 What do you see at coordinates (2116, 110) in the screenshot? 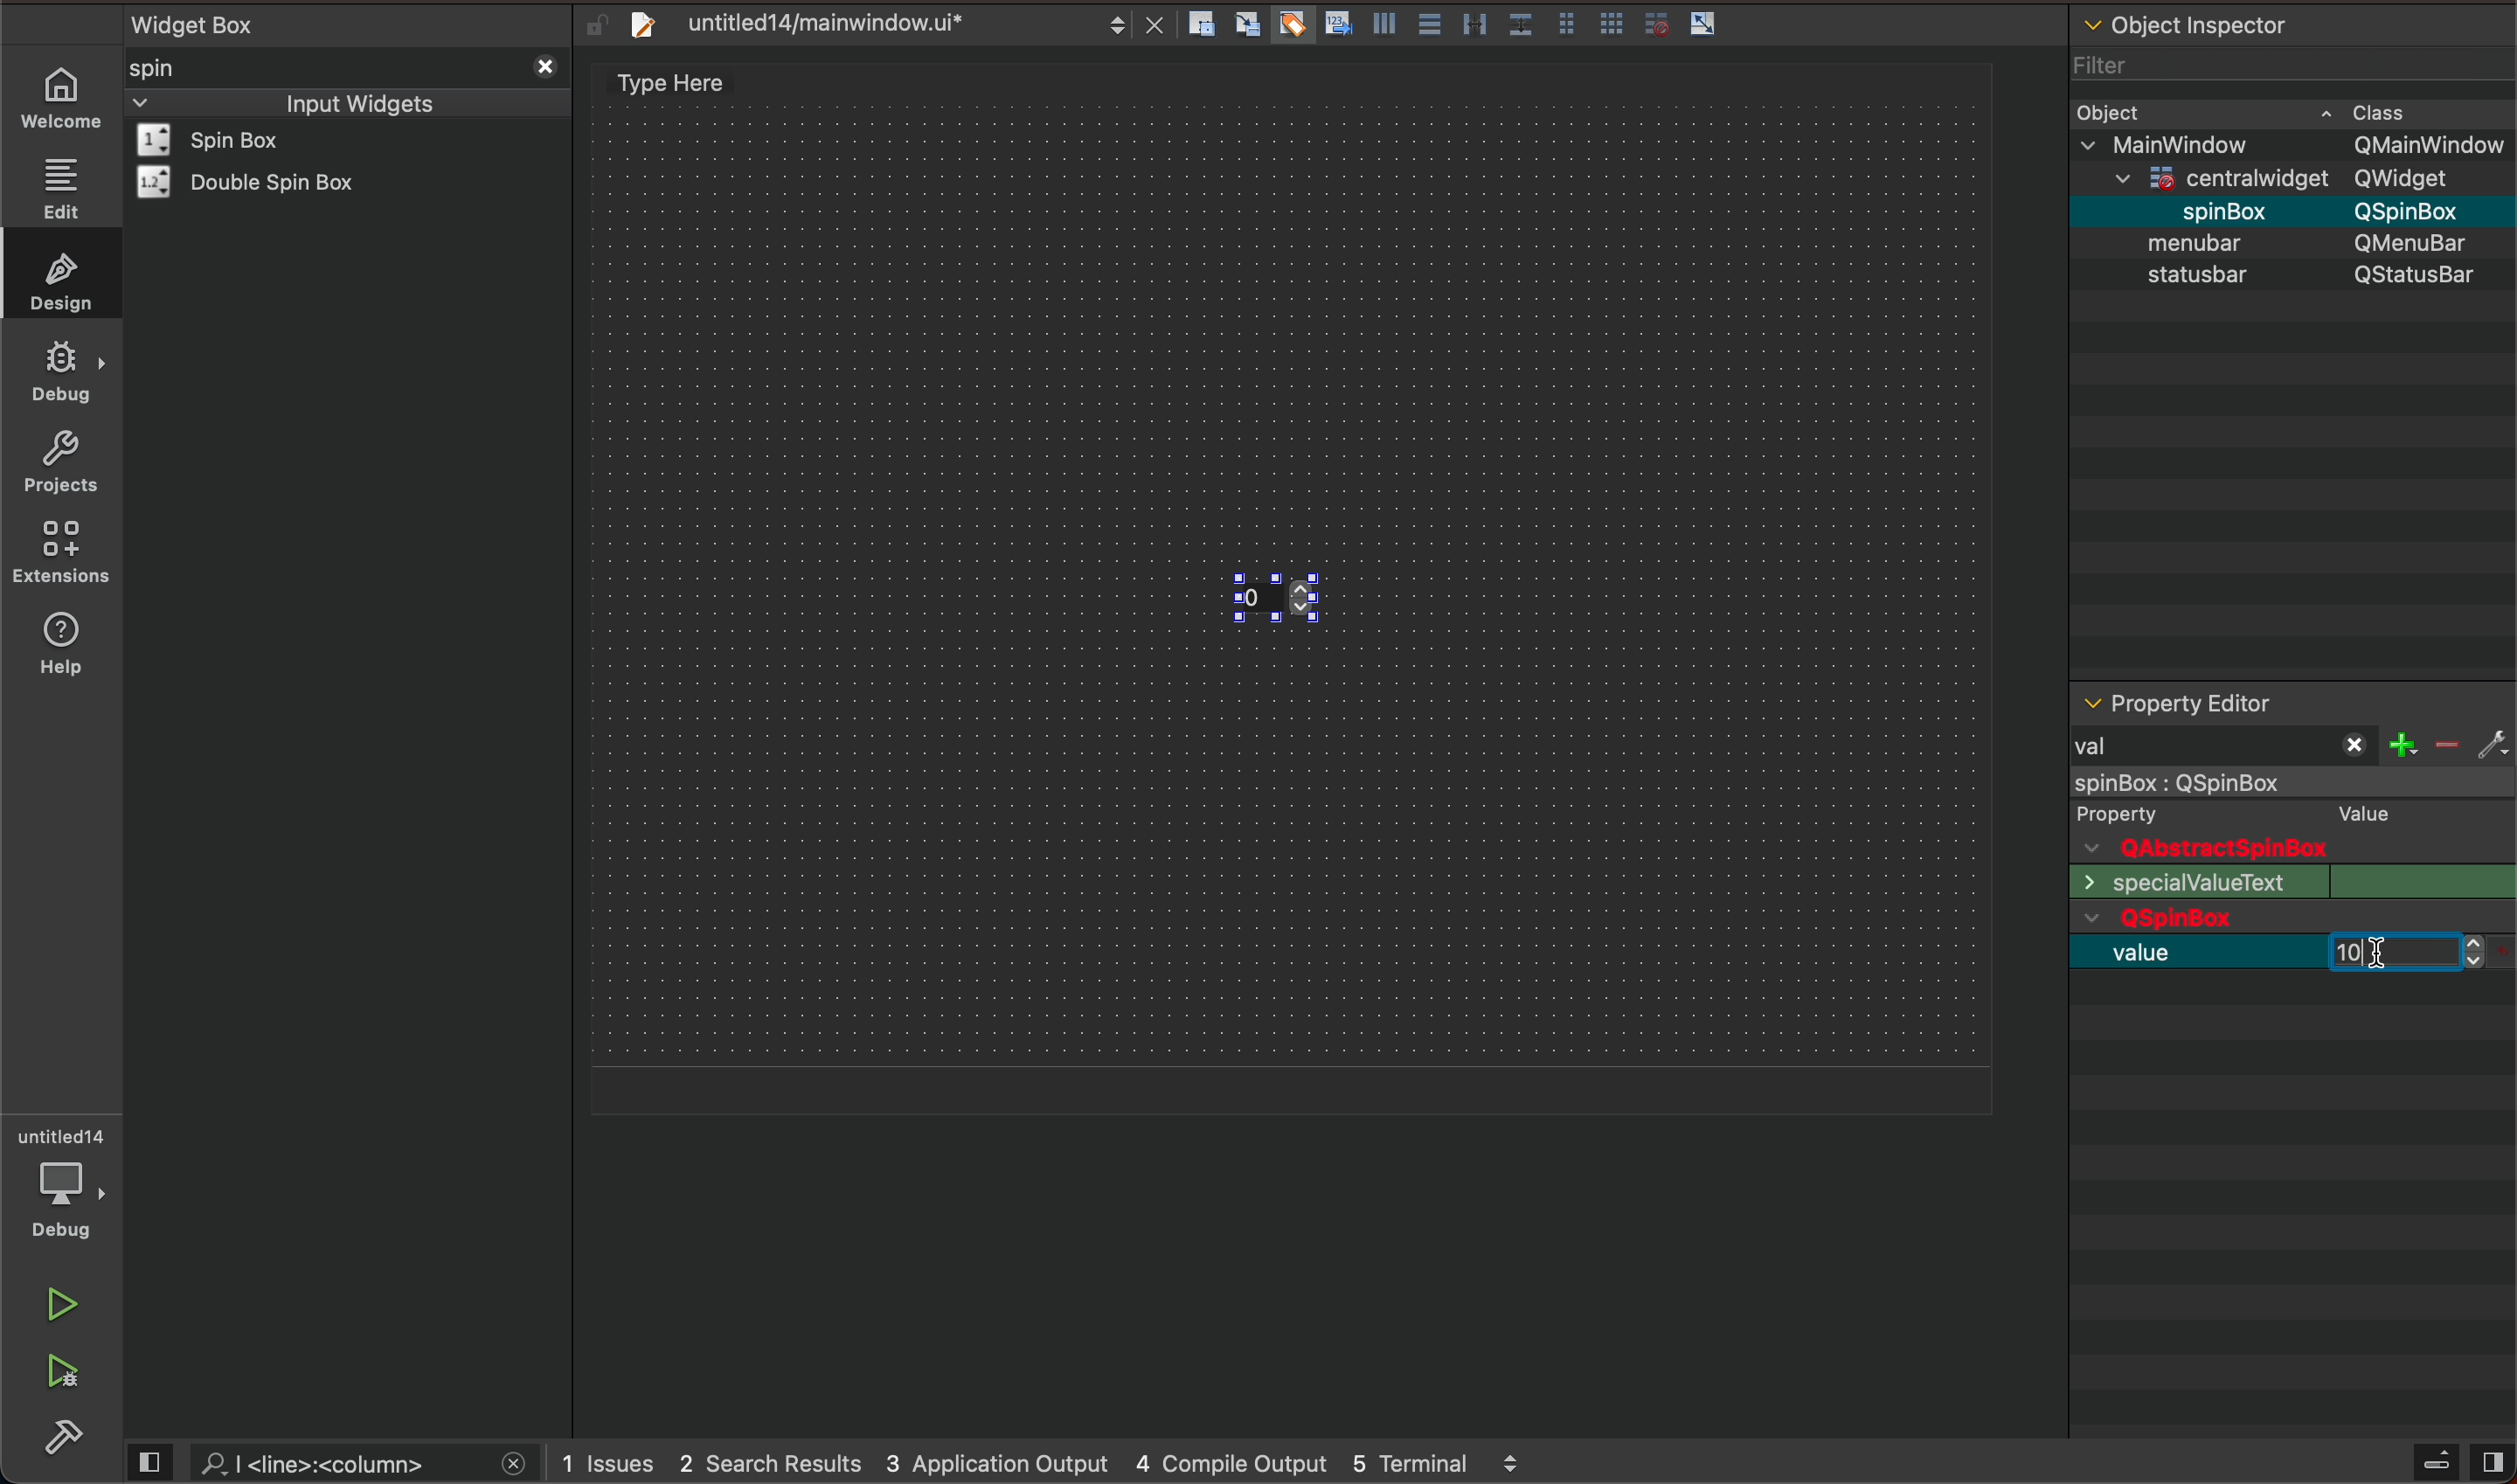
I see `object` at bounding box center [2116, 110].